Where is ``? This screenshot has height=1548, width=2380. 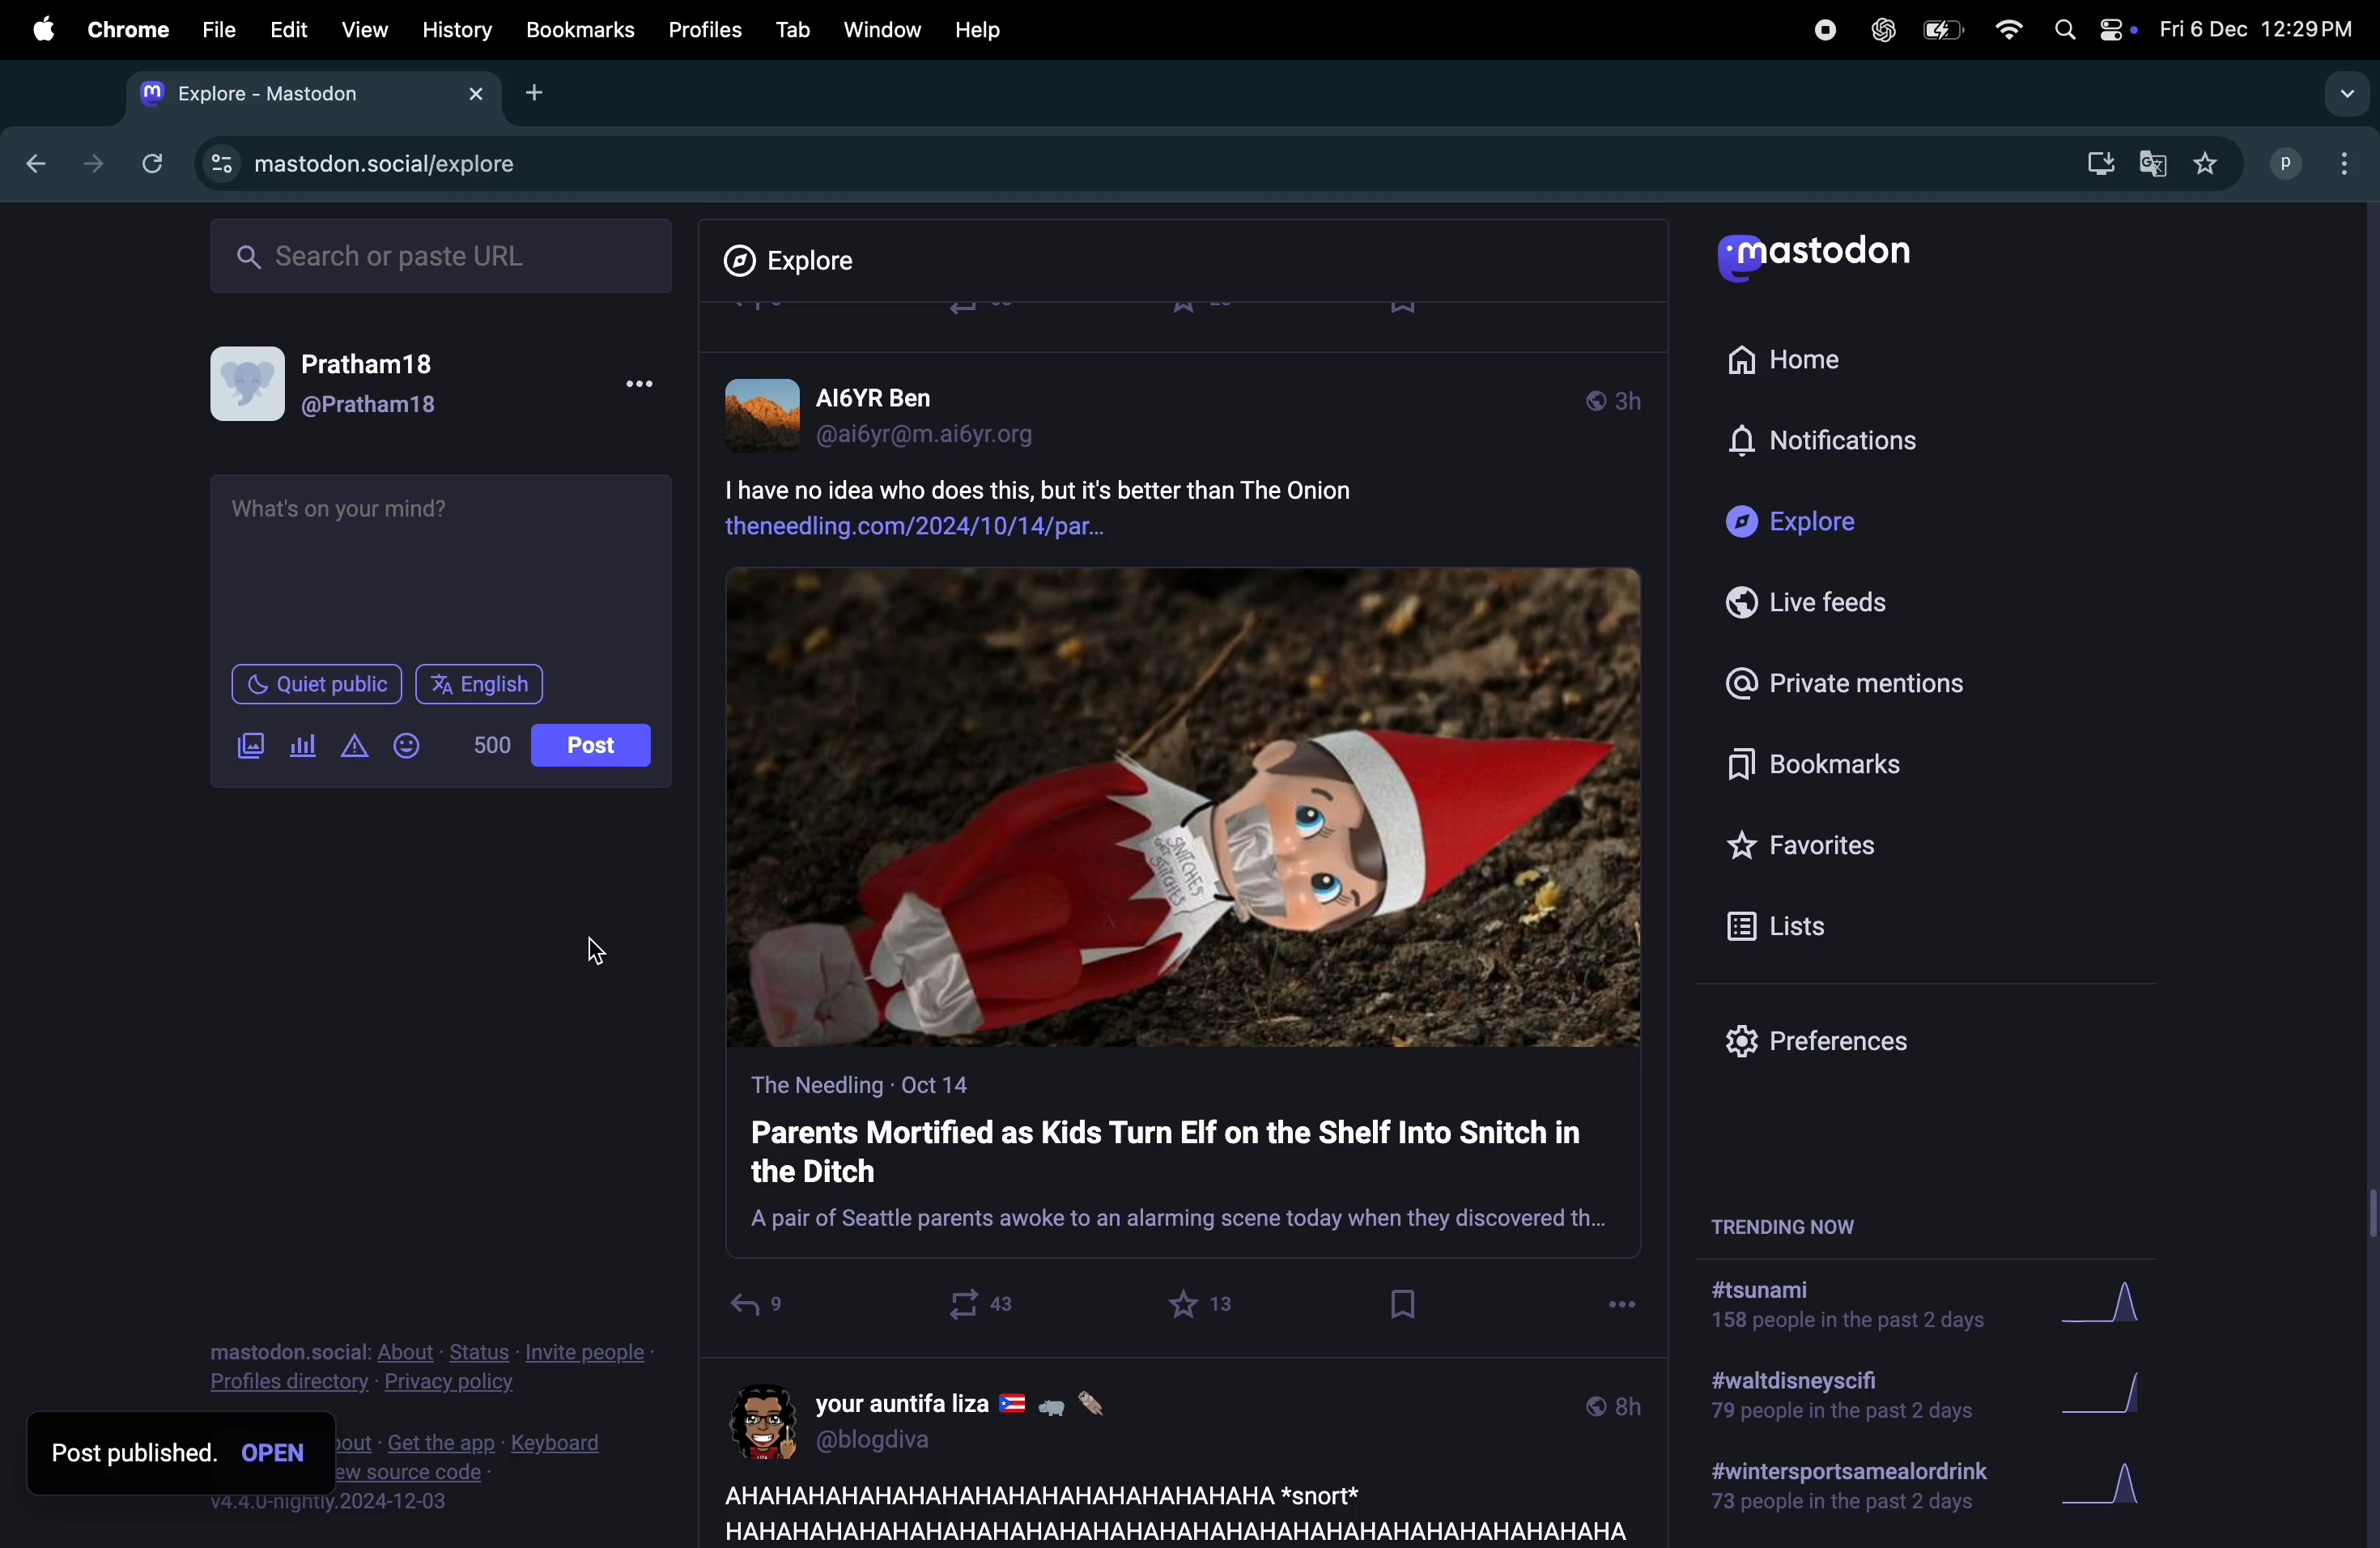  is located at coordinates (2365, 875).